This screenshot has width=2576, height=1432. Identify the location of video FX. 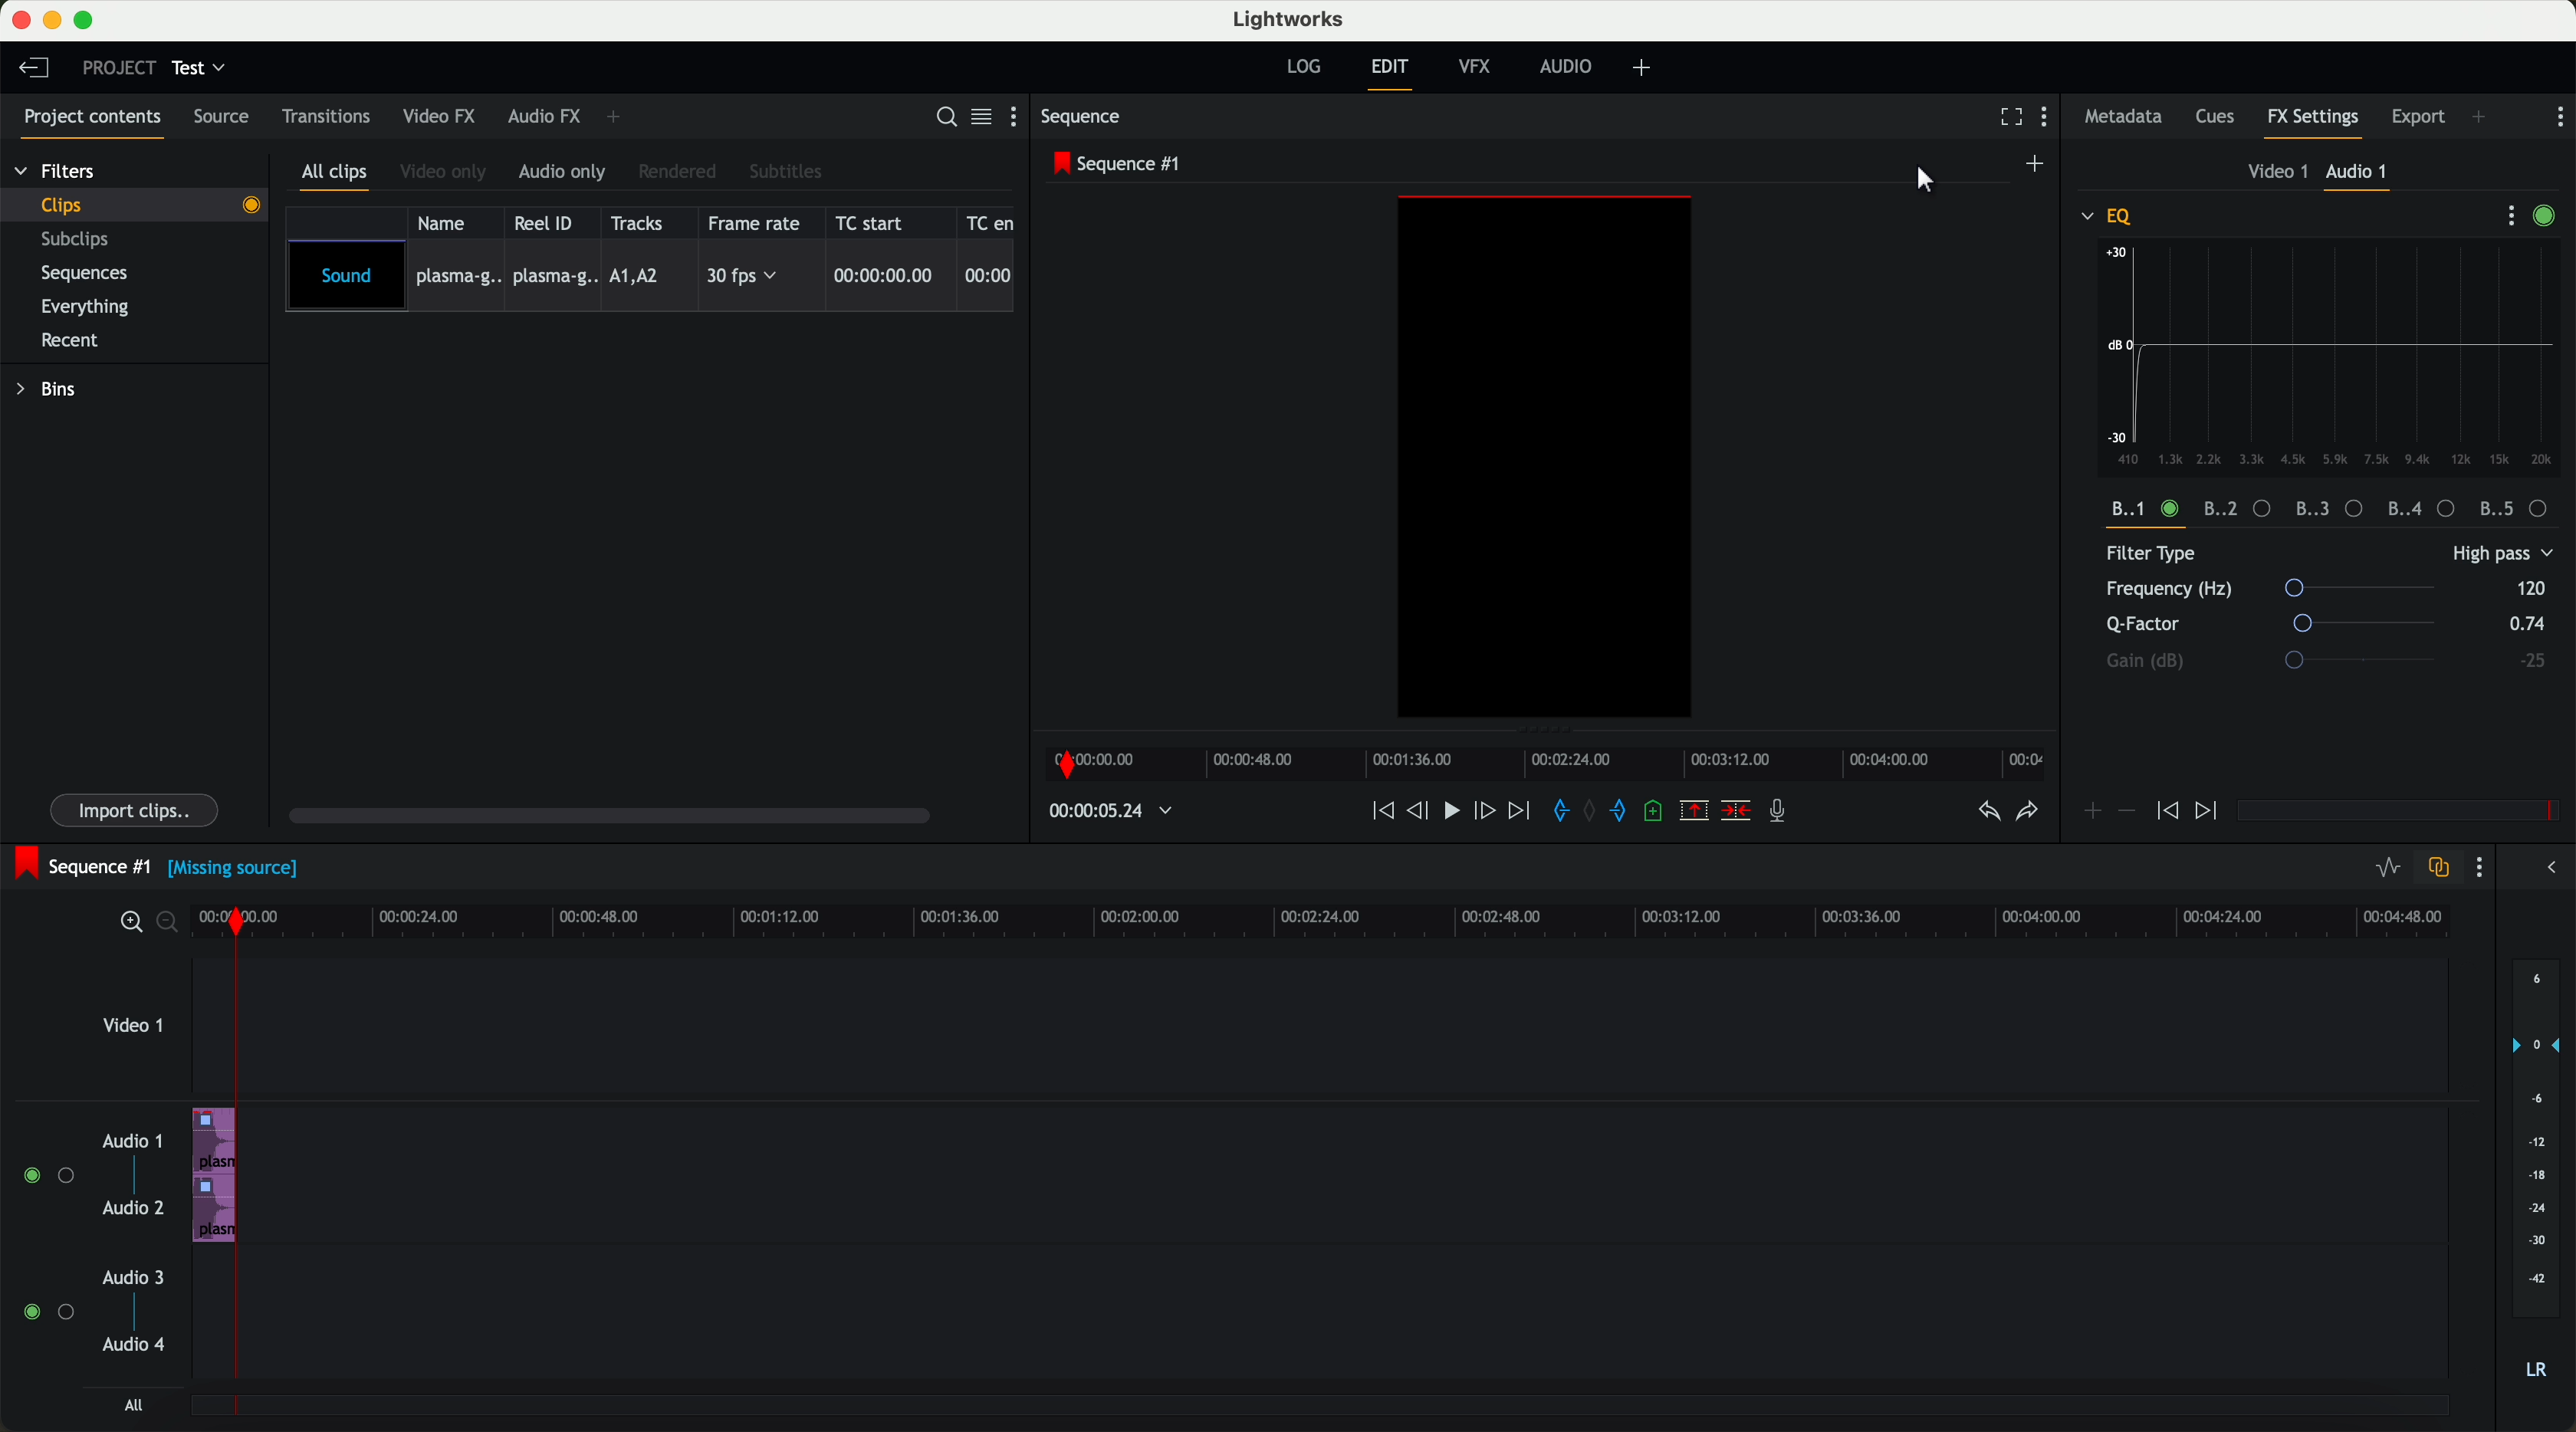
(438, 118).